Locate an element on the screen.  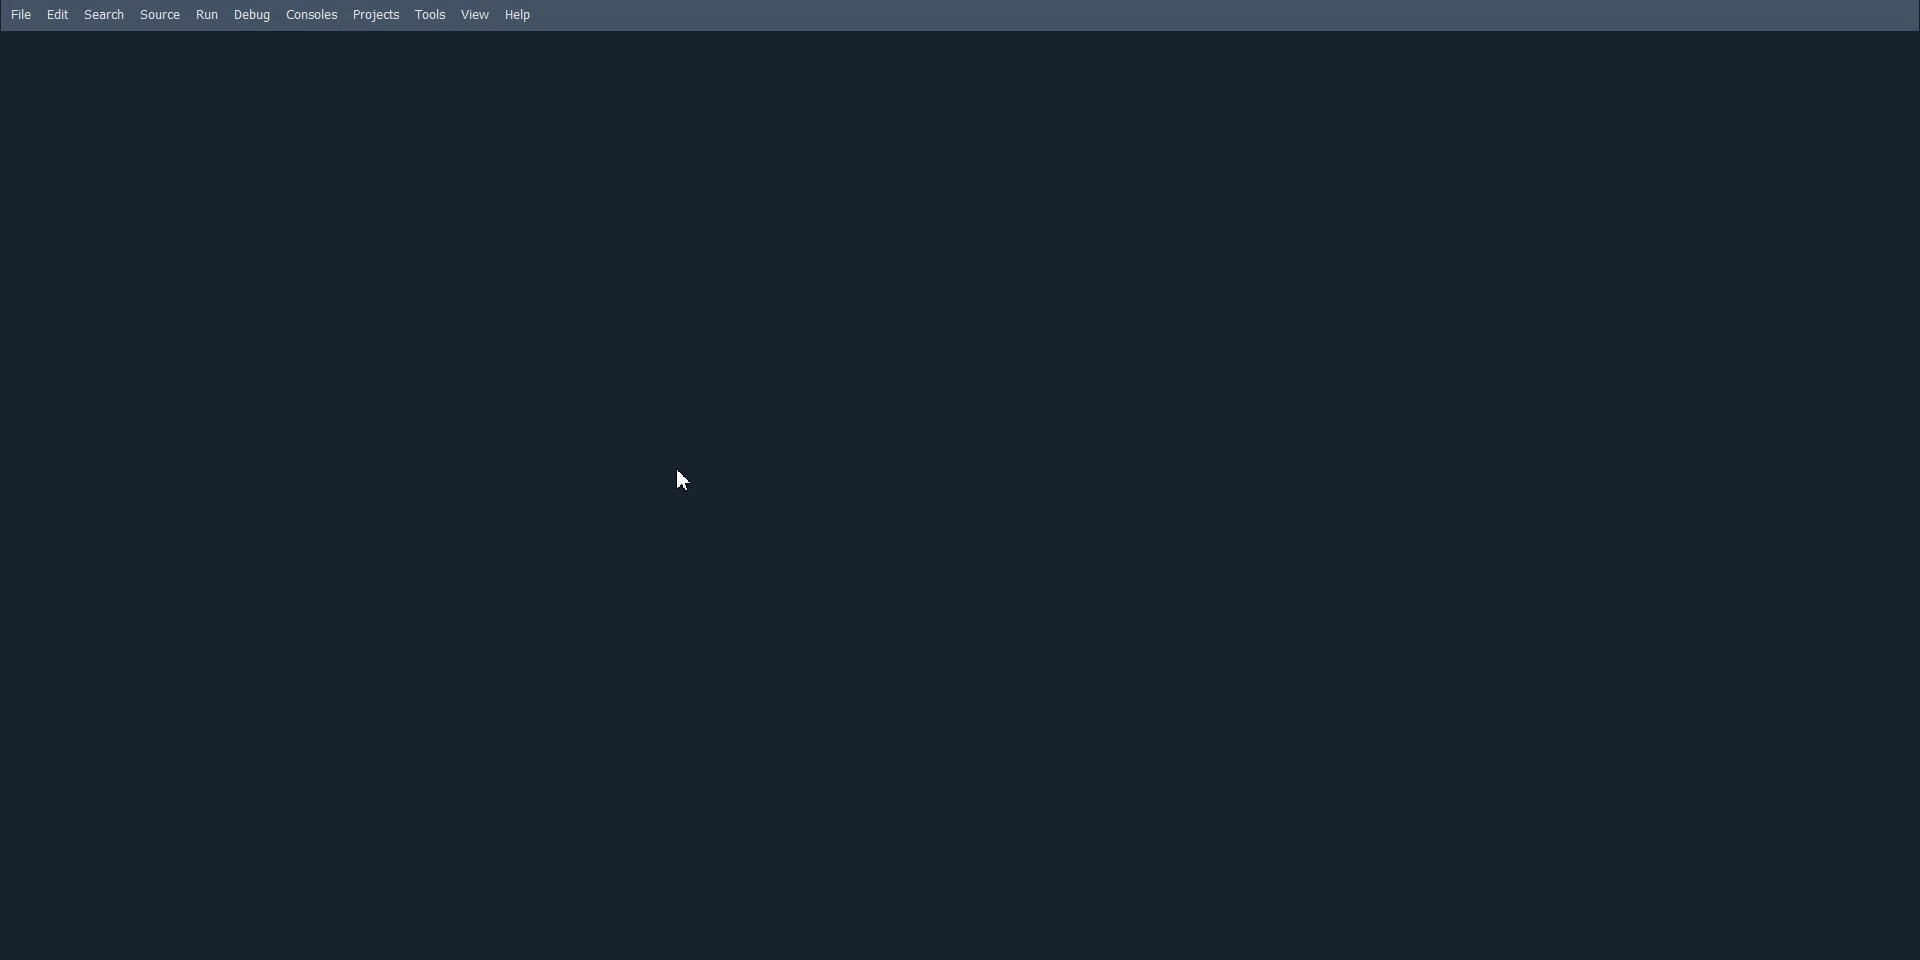
Projects is located at coordinates (377, 16).